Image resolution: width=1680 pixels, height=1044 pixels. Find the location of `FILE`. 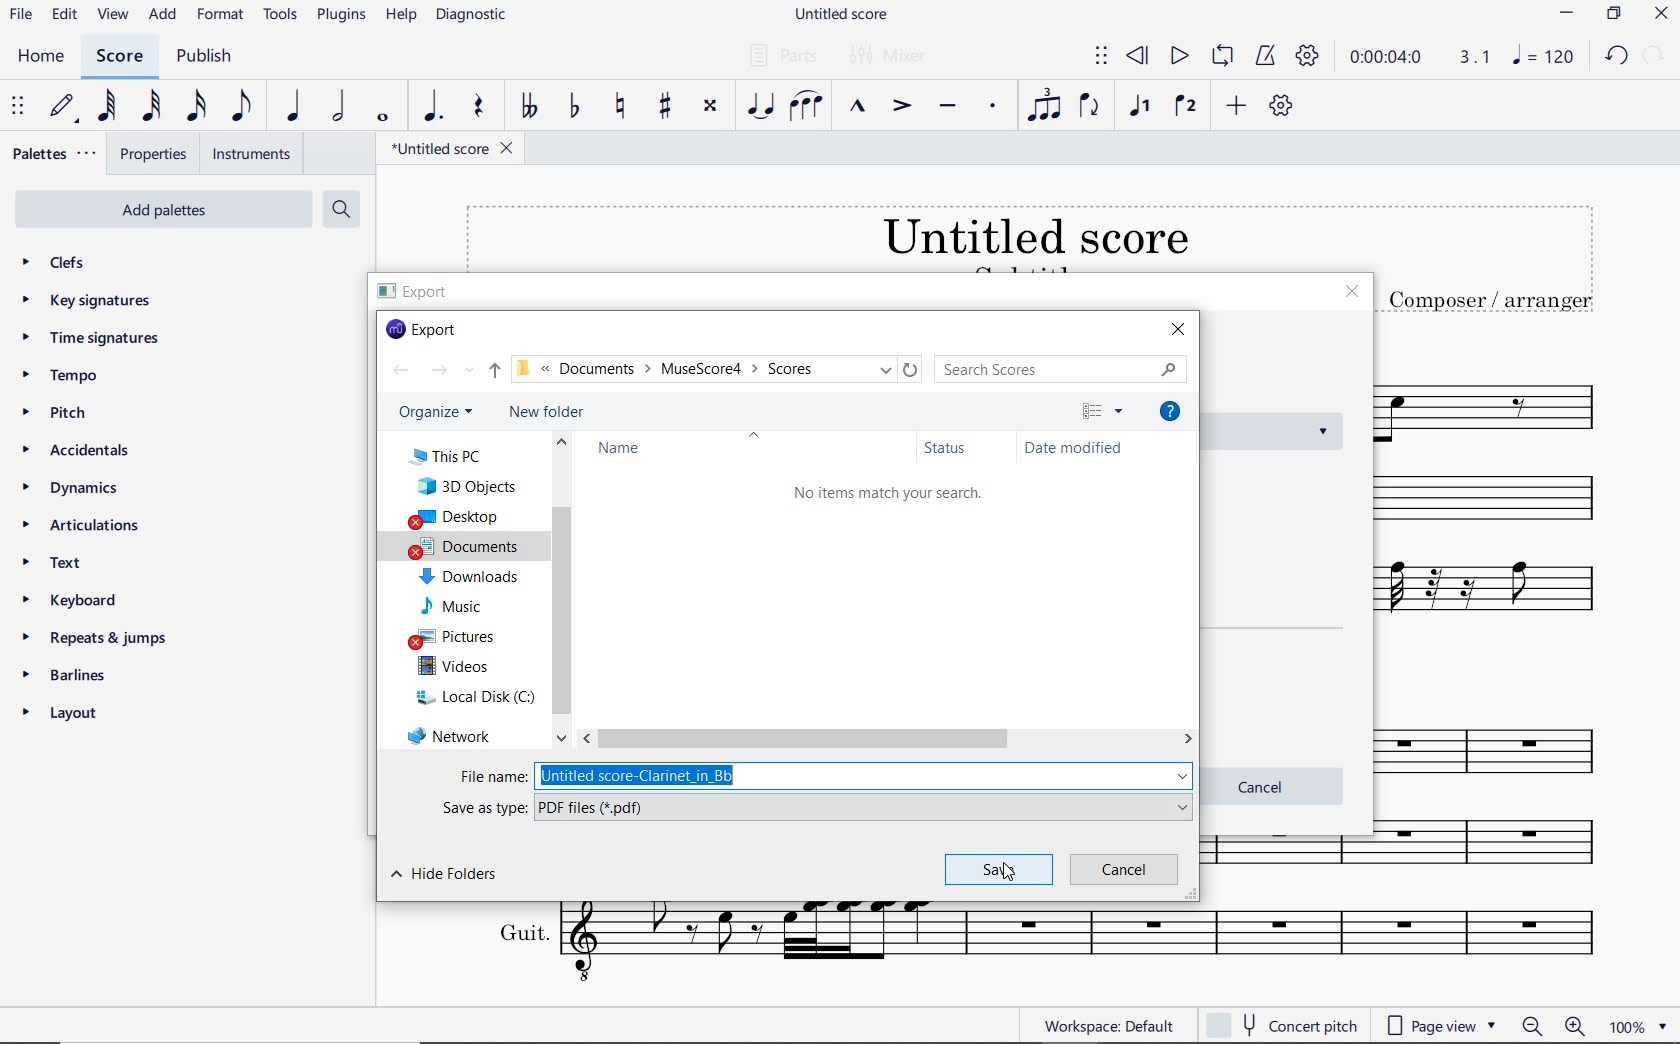

FILE is located at coordinates (20, 16).